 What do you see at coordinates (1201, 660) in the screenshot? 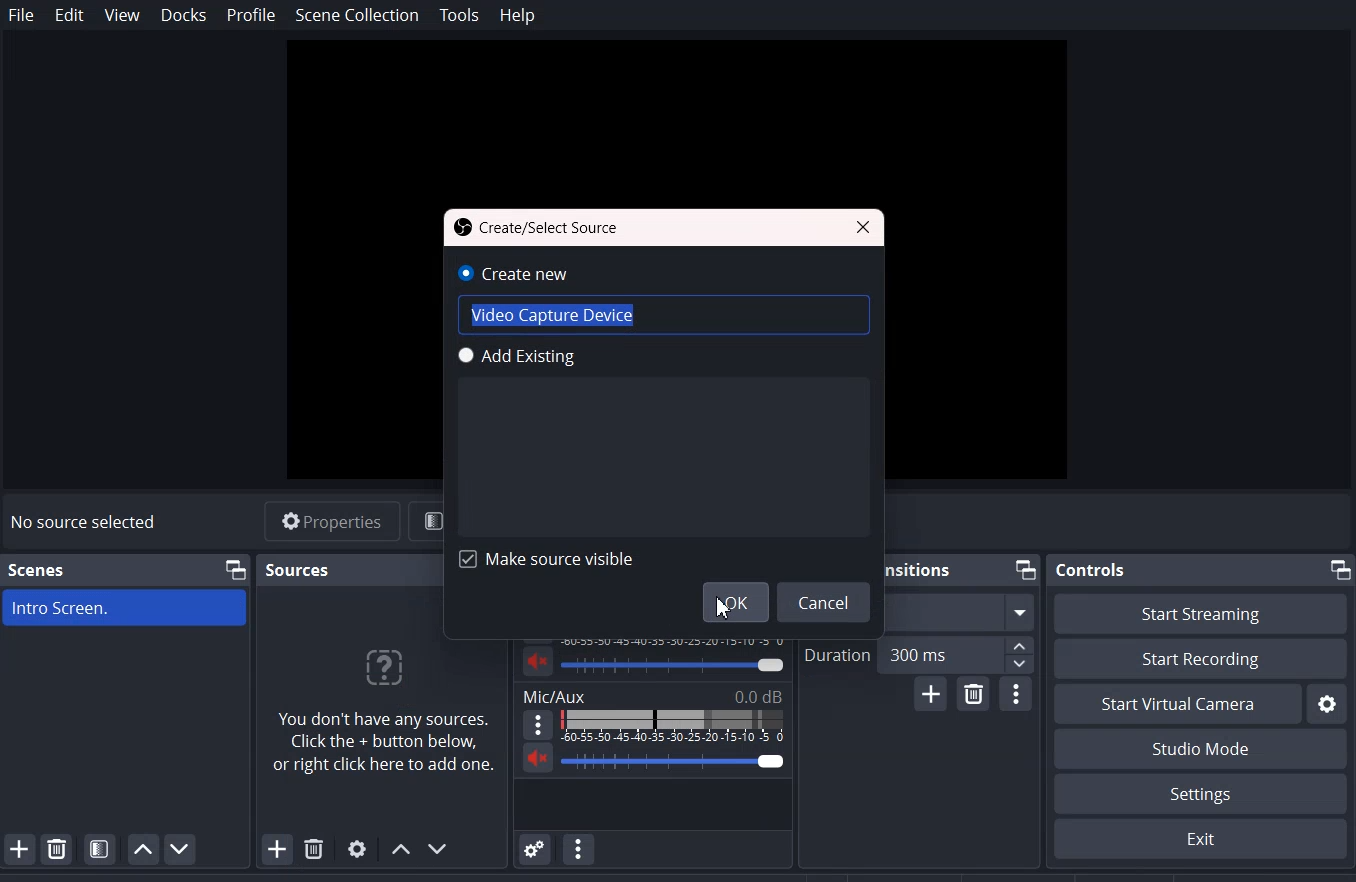
I see `Start Recording` at bounding box center [1201, 660].